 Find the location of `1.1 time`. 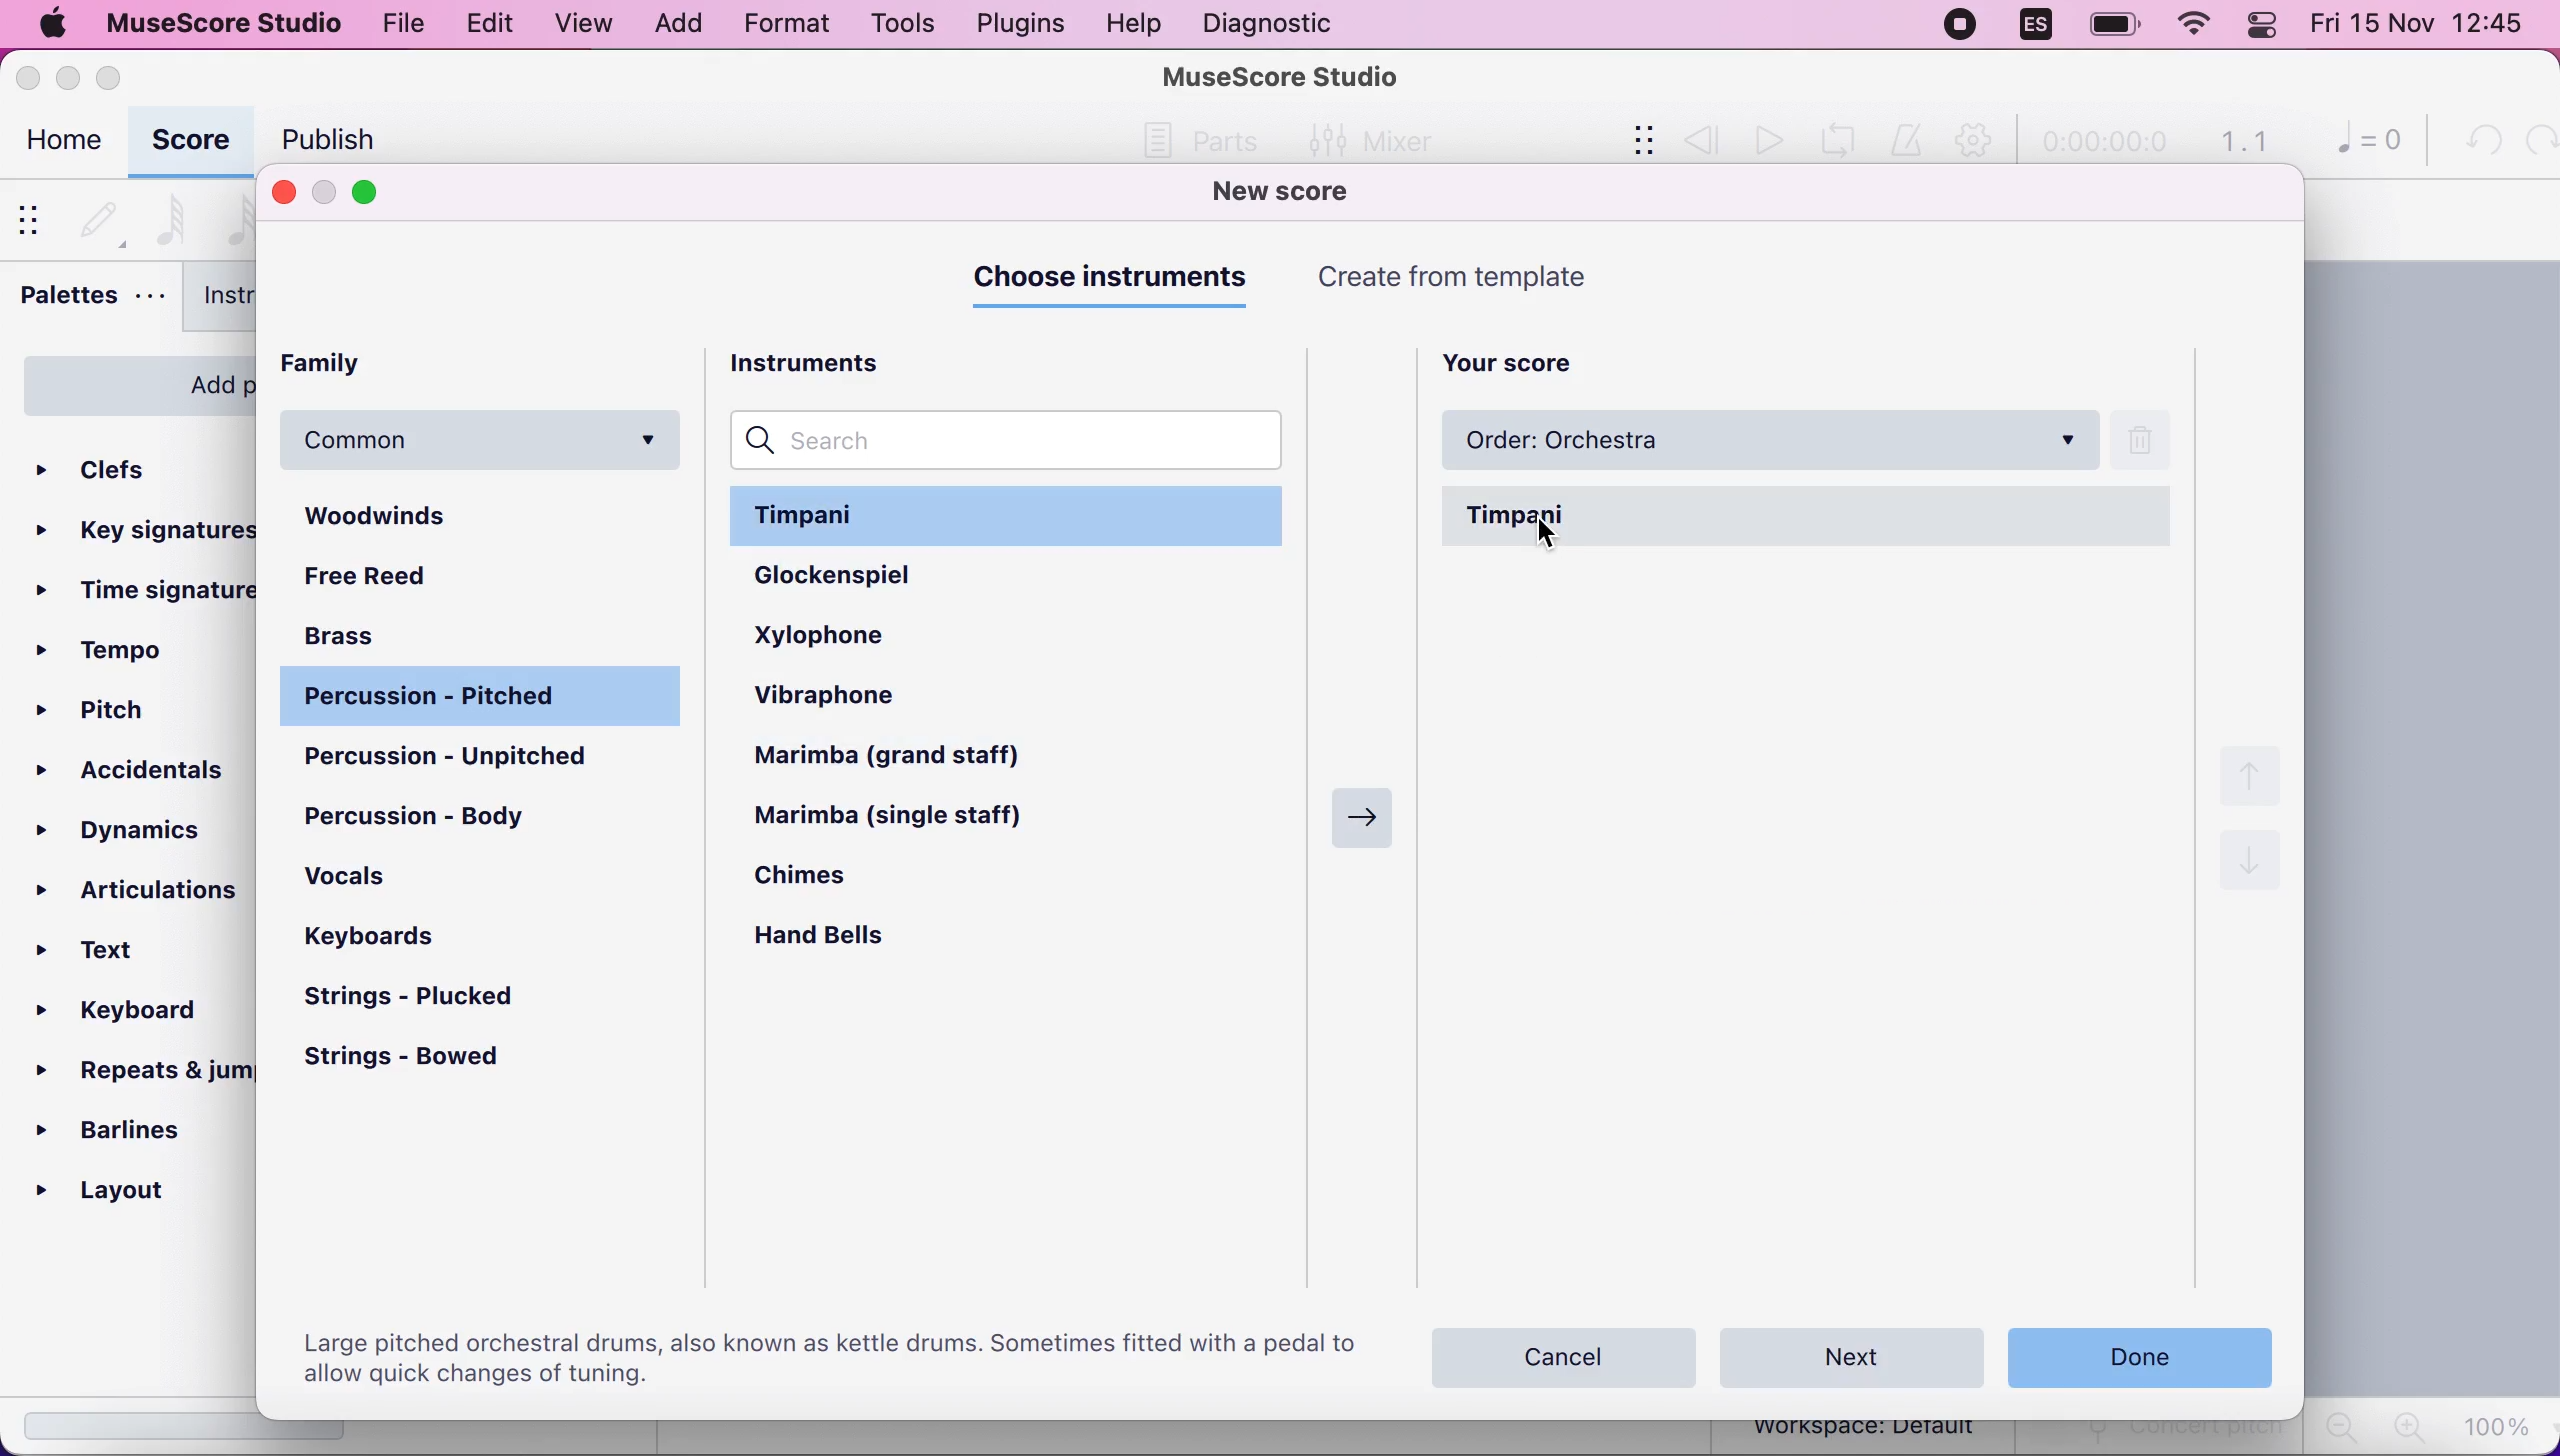

1.1 time is located at coordinates (2243, 142).